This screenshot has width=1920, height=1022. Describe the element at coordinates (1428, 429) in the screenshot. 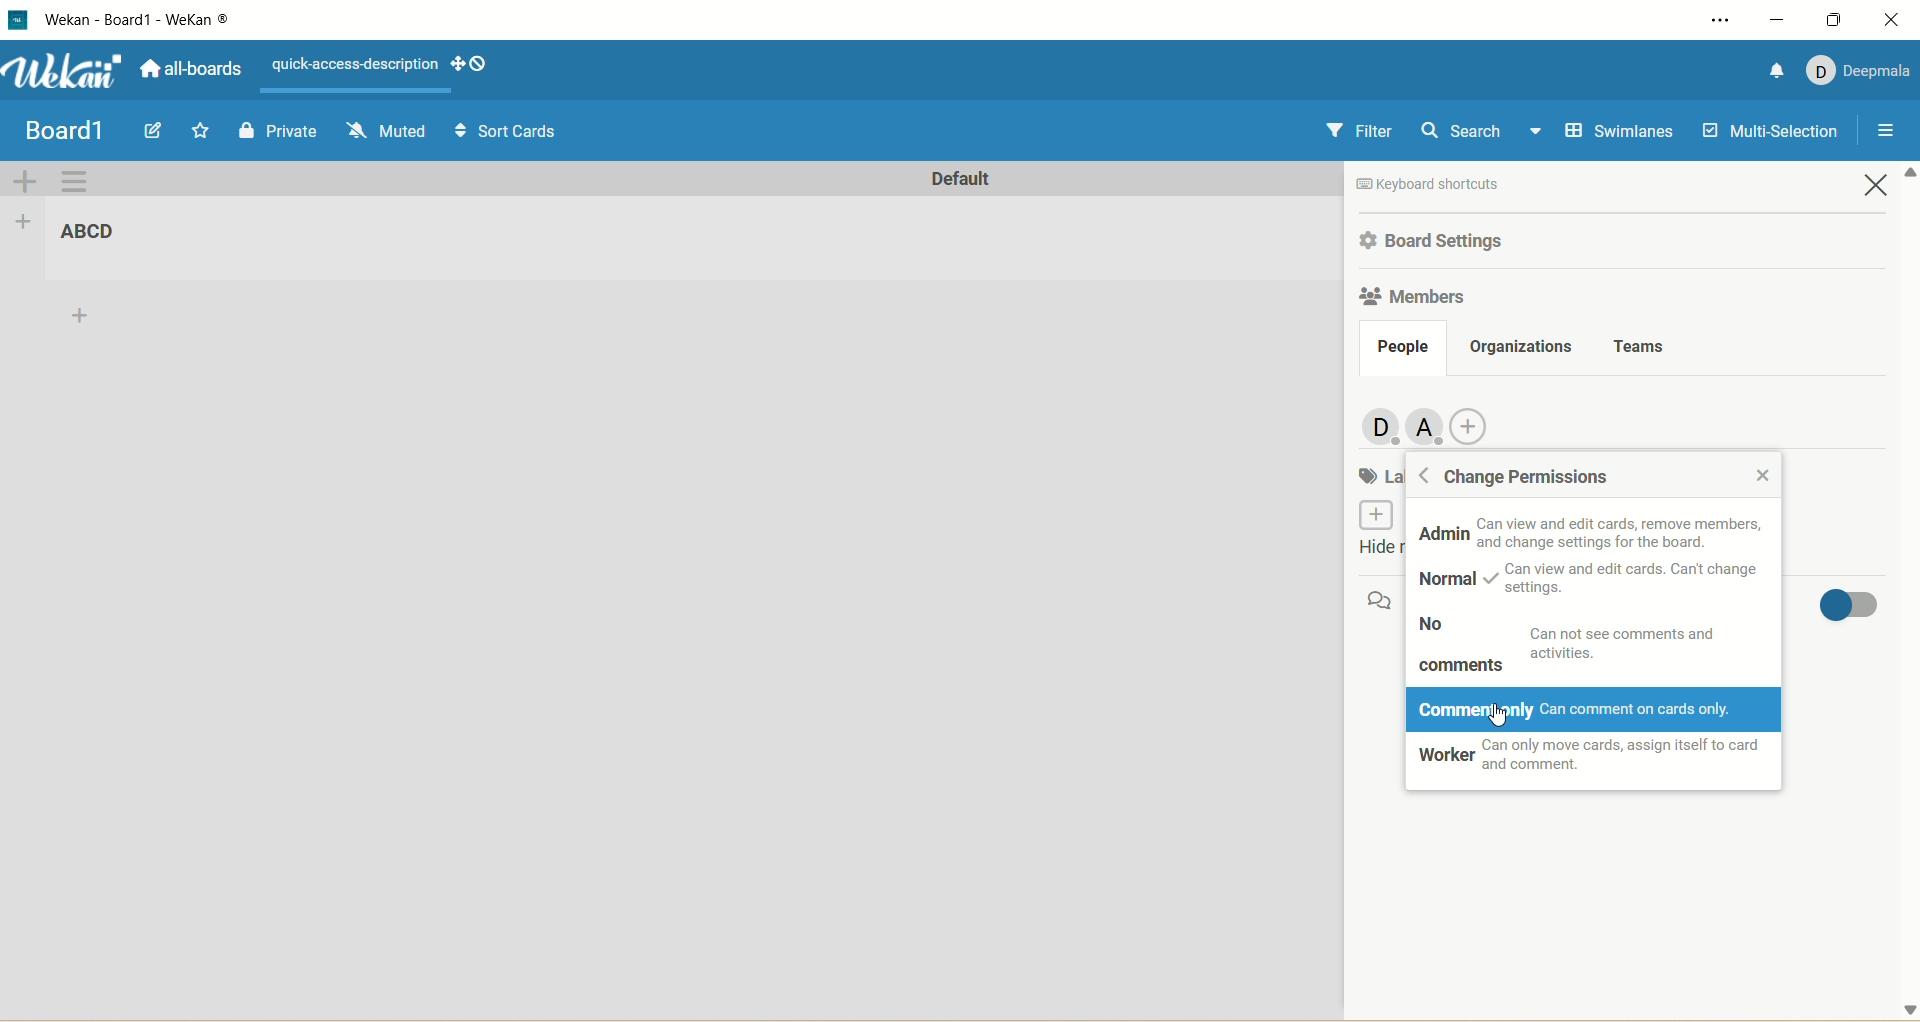

I see `member` at that location.